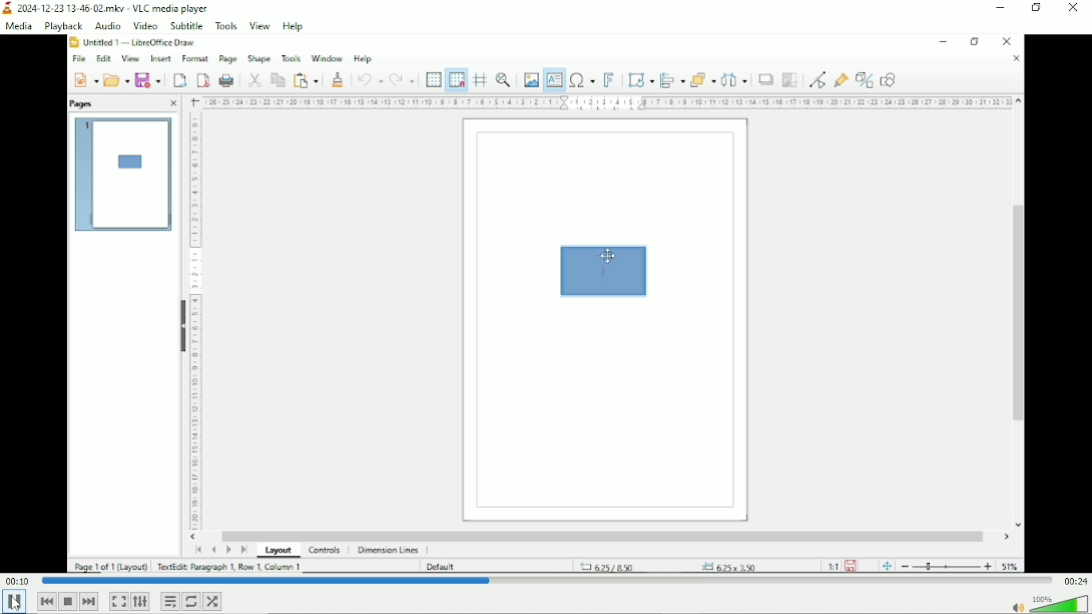 Image resolution: width=1092 pixels, height=614 pixels. What do you see at coordinates (1076, 581) in the screenshot?
I see `Total duration` at bounding box center [1076, 581].